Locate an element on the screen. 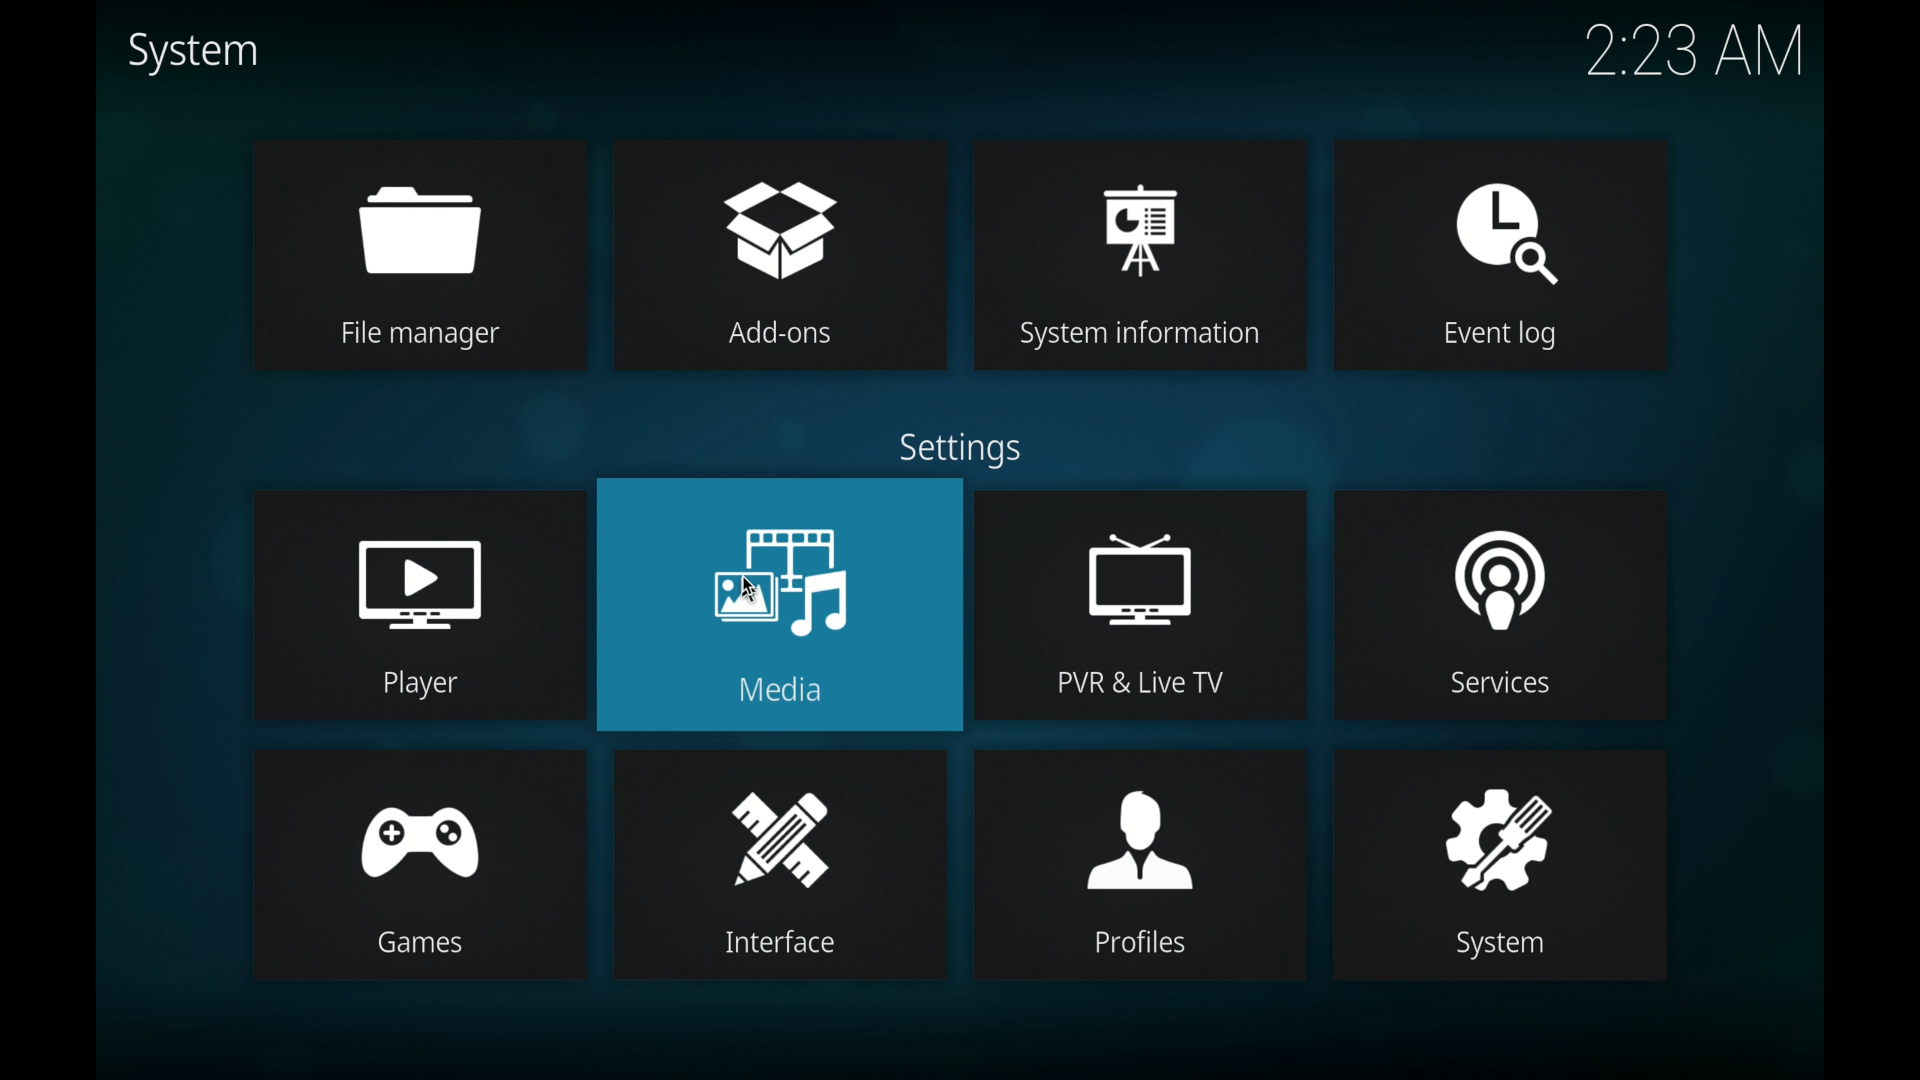 The height and width of the screenshot is (1080, 1920). System is located at coordinates (1503, 945).